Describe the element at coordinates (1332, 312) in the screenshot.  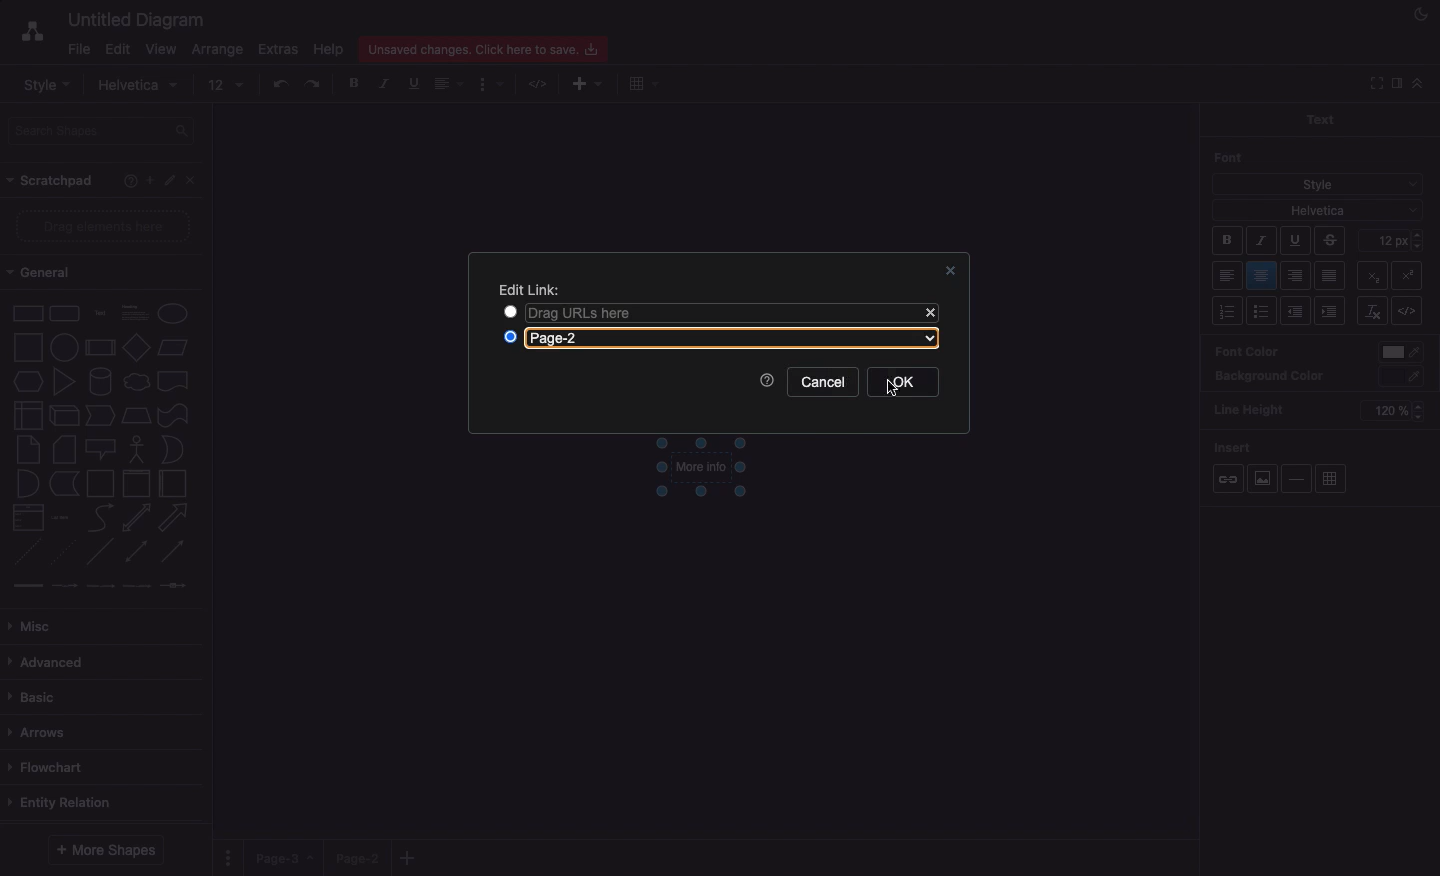
I see `Indent` at that location.